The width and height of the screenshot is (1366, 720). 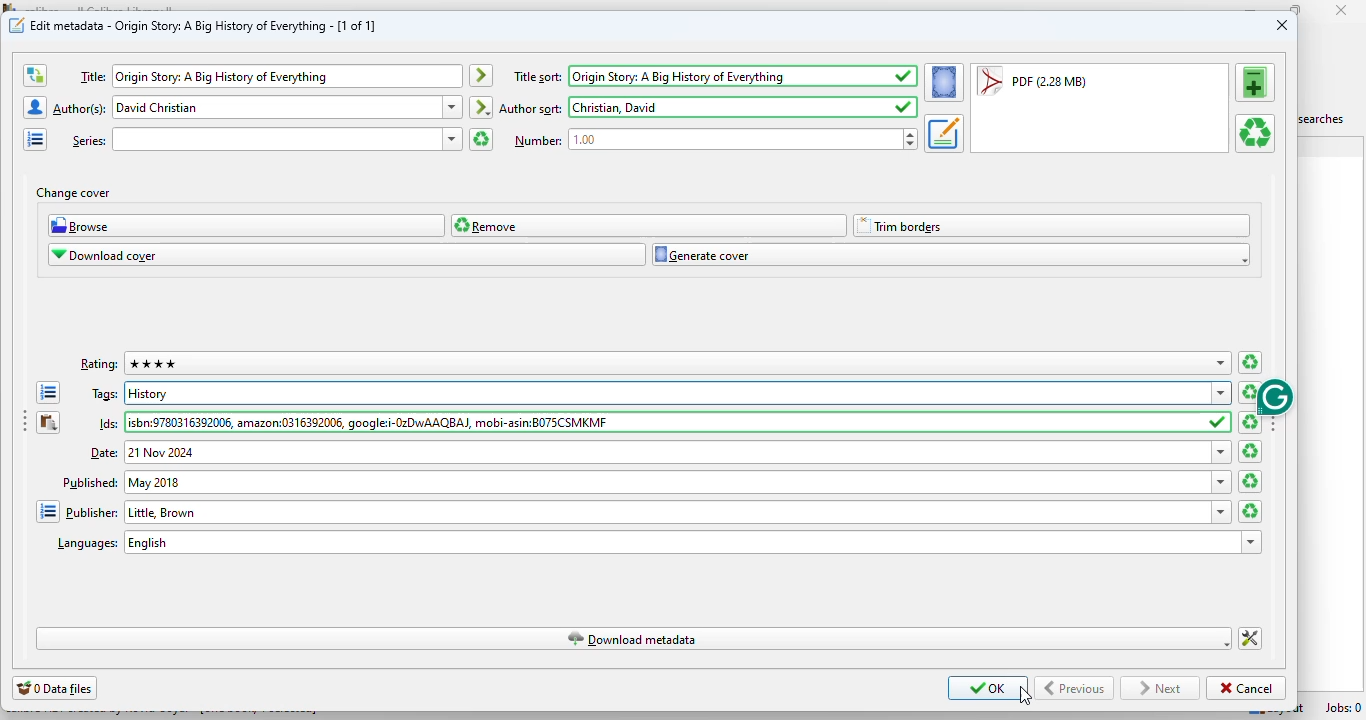 I want to click on dropdown, so click(x=1222, y=481).